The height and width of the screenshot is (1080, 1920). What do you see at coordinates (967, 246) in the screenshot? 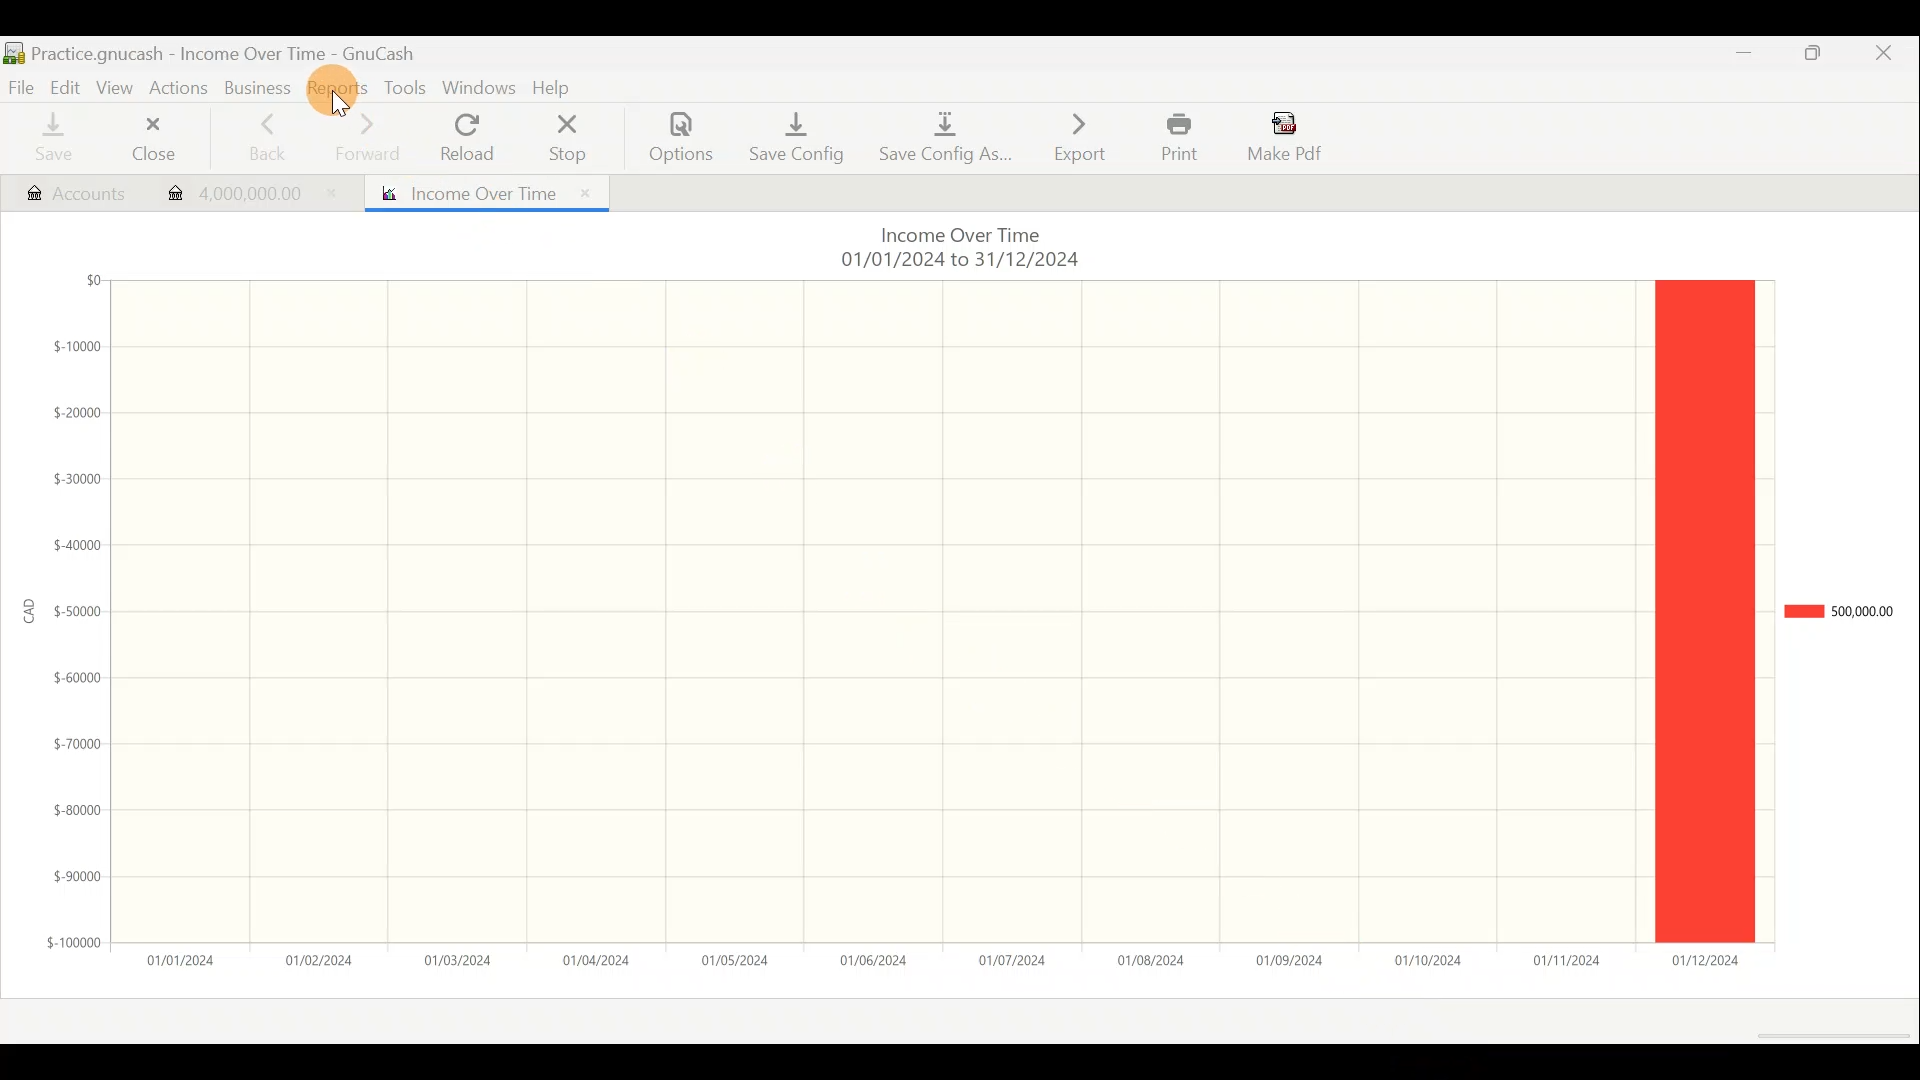
I see `Chart title & date range` at bounding box center [967, 246].